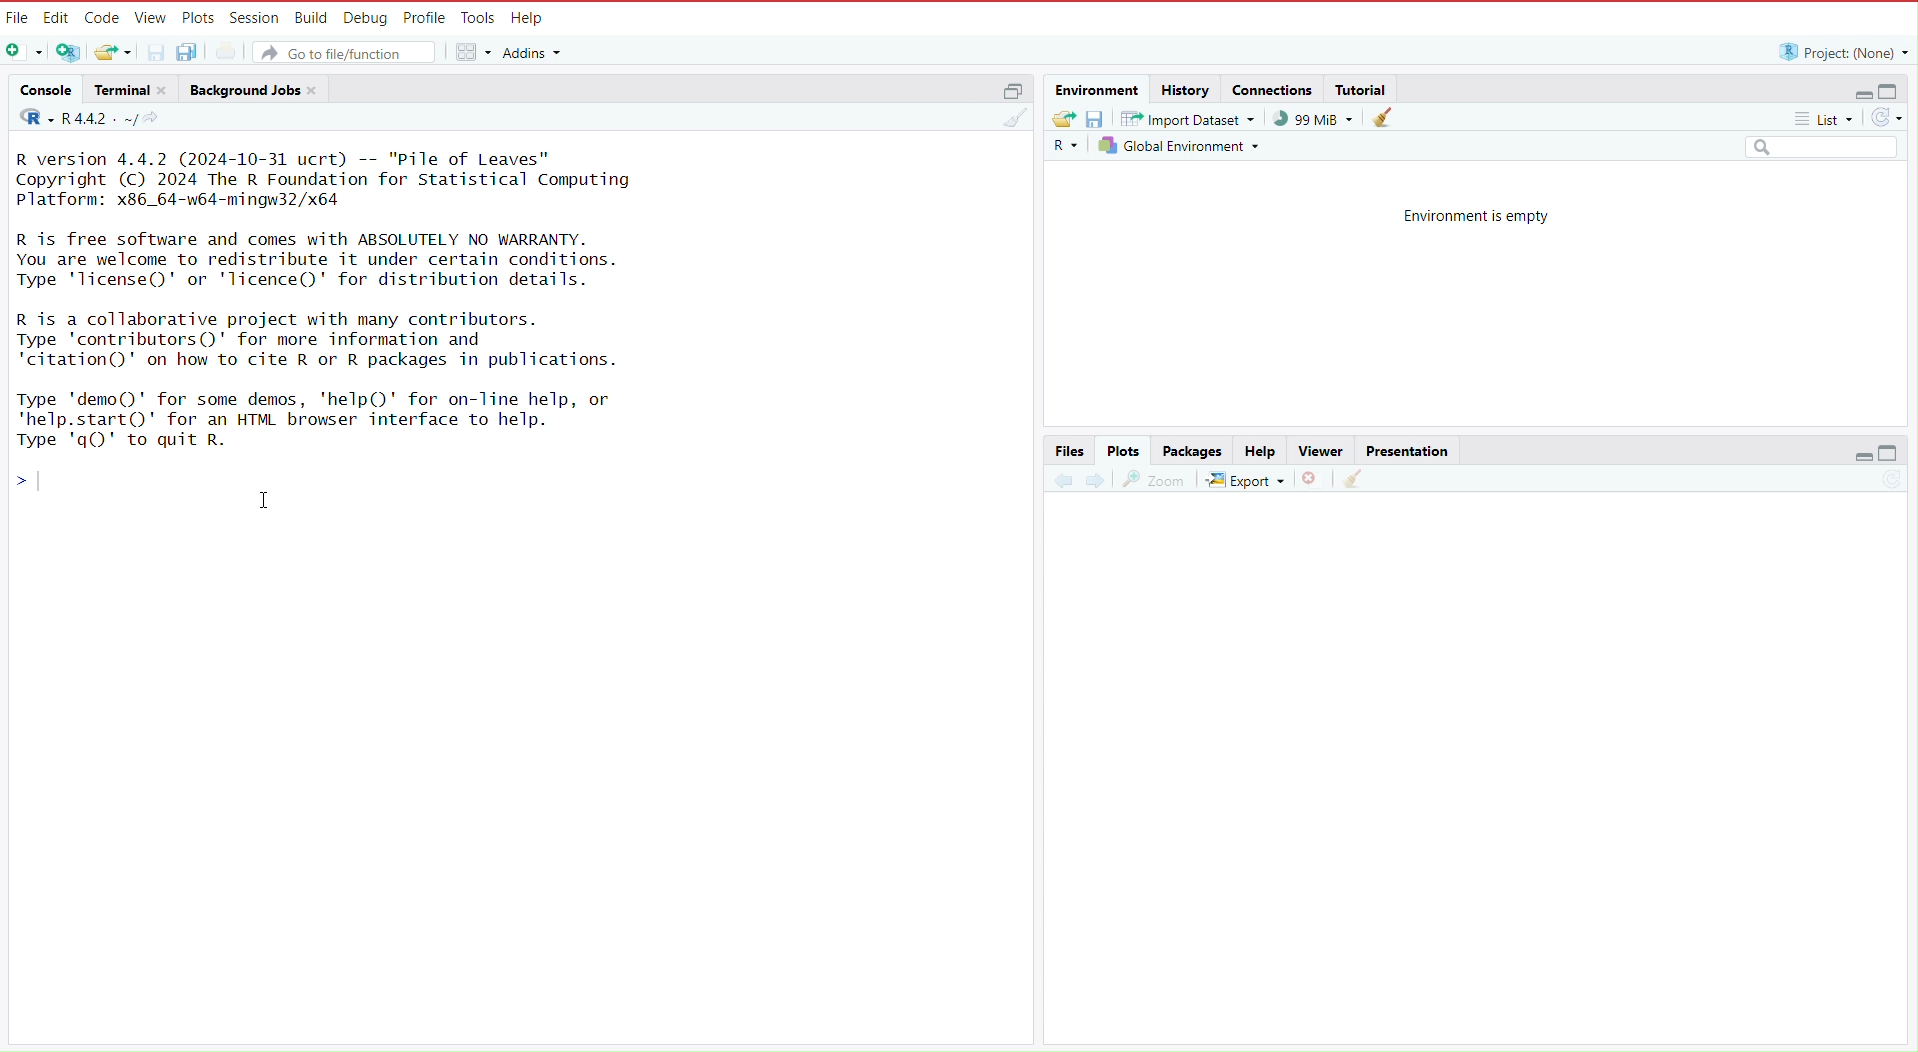  What do you see at coordinates (225, 53) in the screenshot?
I see `print the current file` at bounding box center [225, 53].